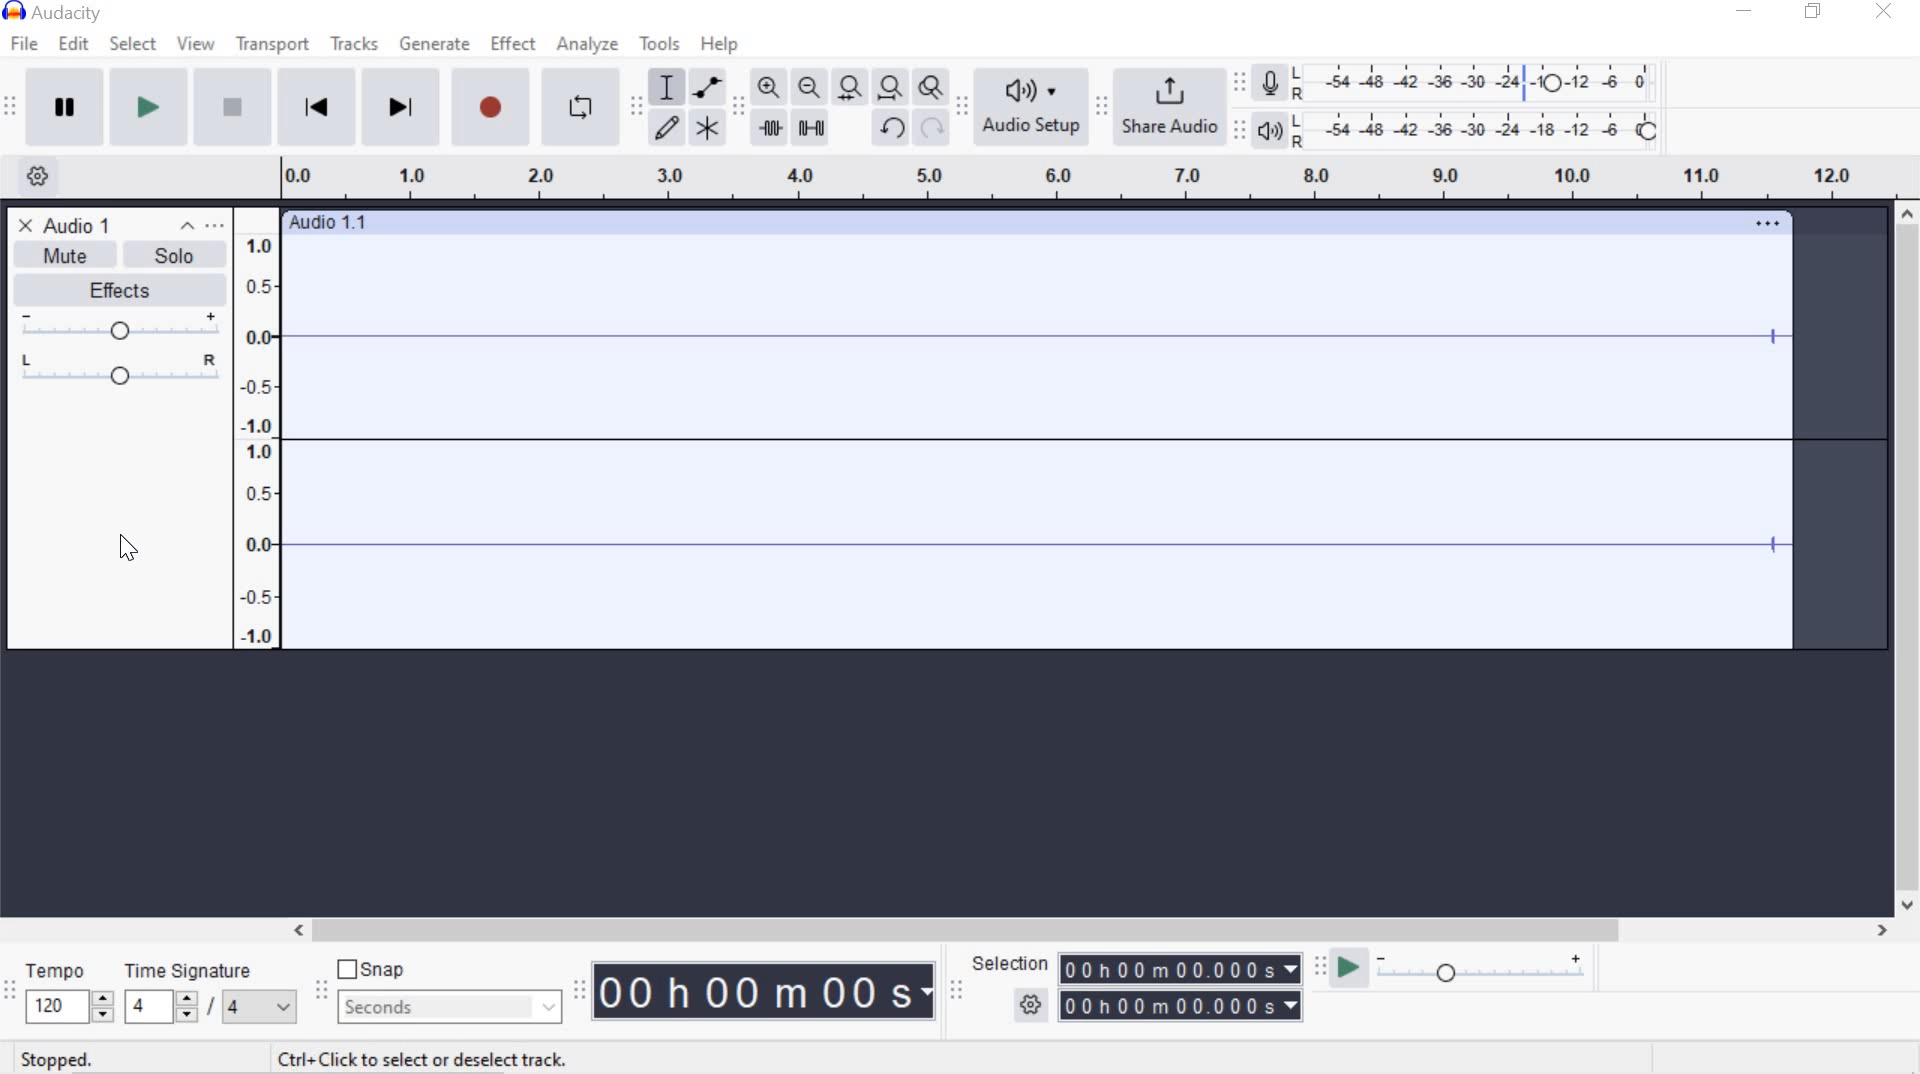 The image size is (1920, 1074). Describe the element at coordinates (260, 427) in the screenshot. I see `Menu` at that location.